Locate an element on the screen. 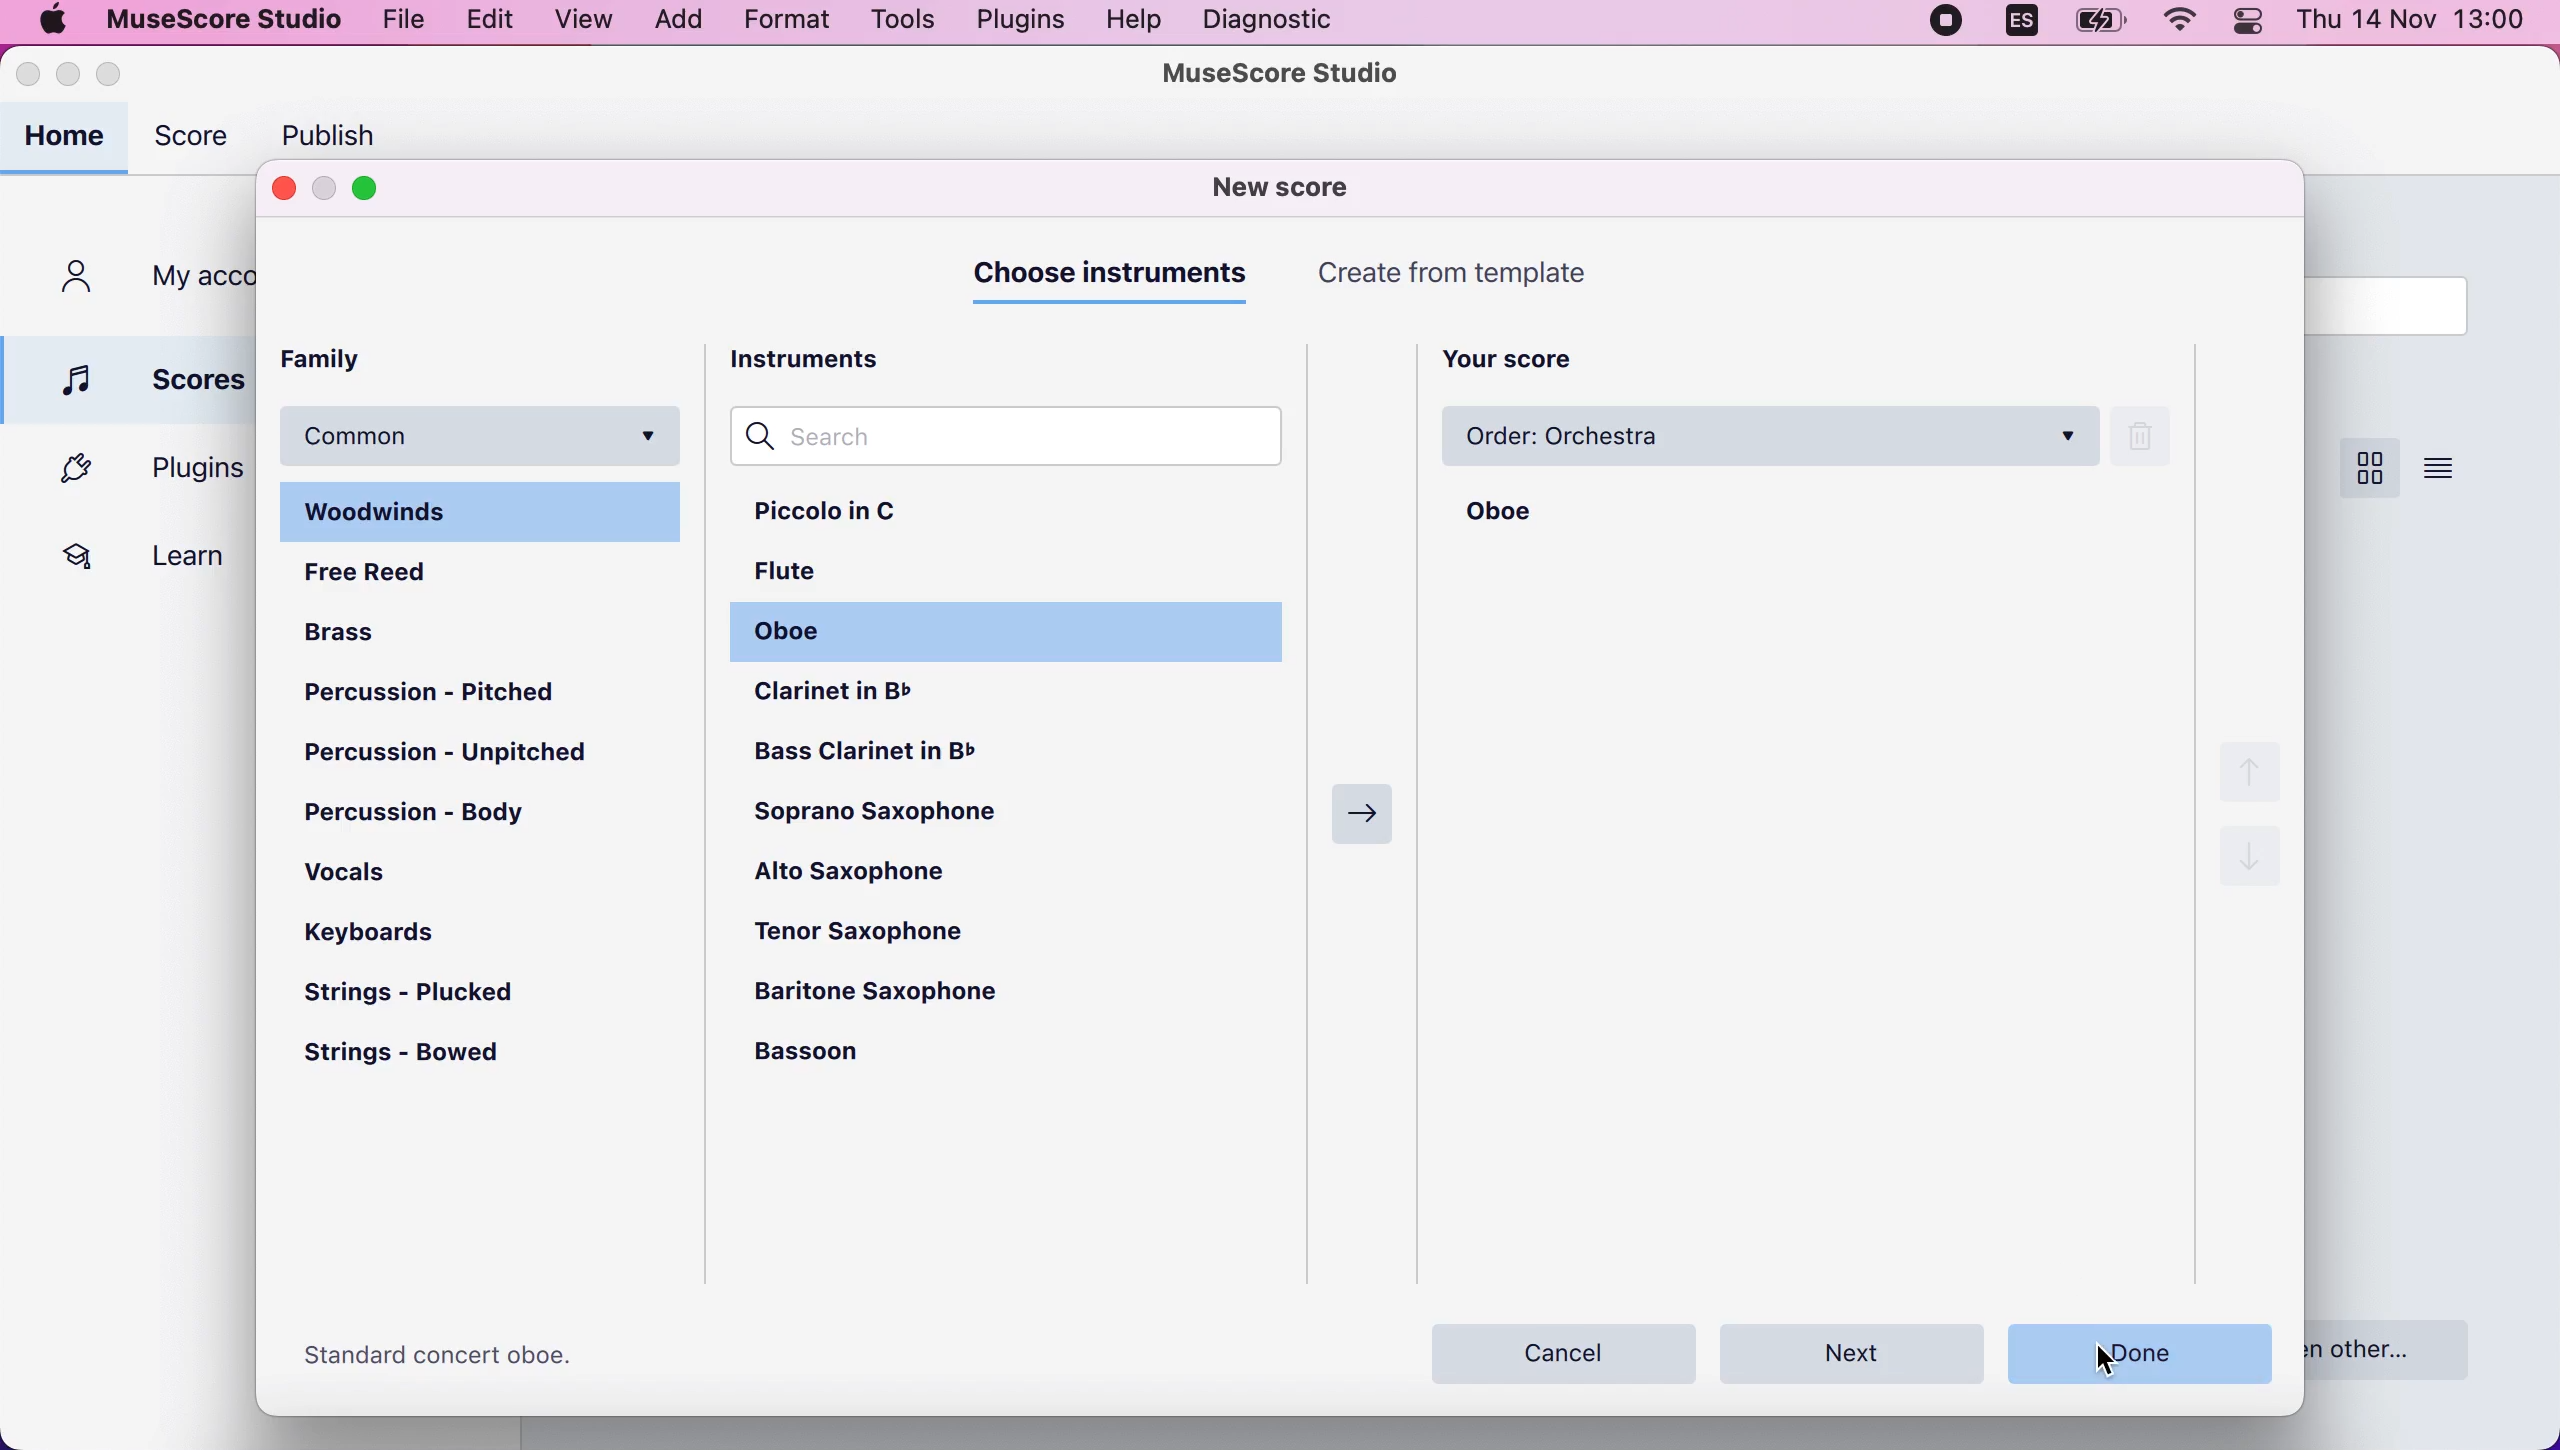 Image resolution: width=2560 pixels, height=1450 pixels. wifi is located at coordinates (2186, 26).